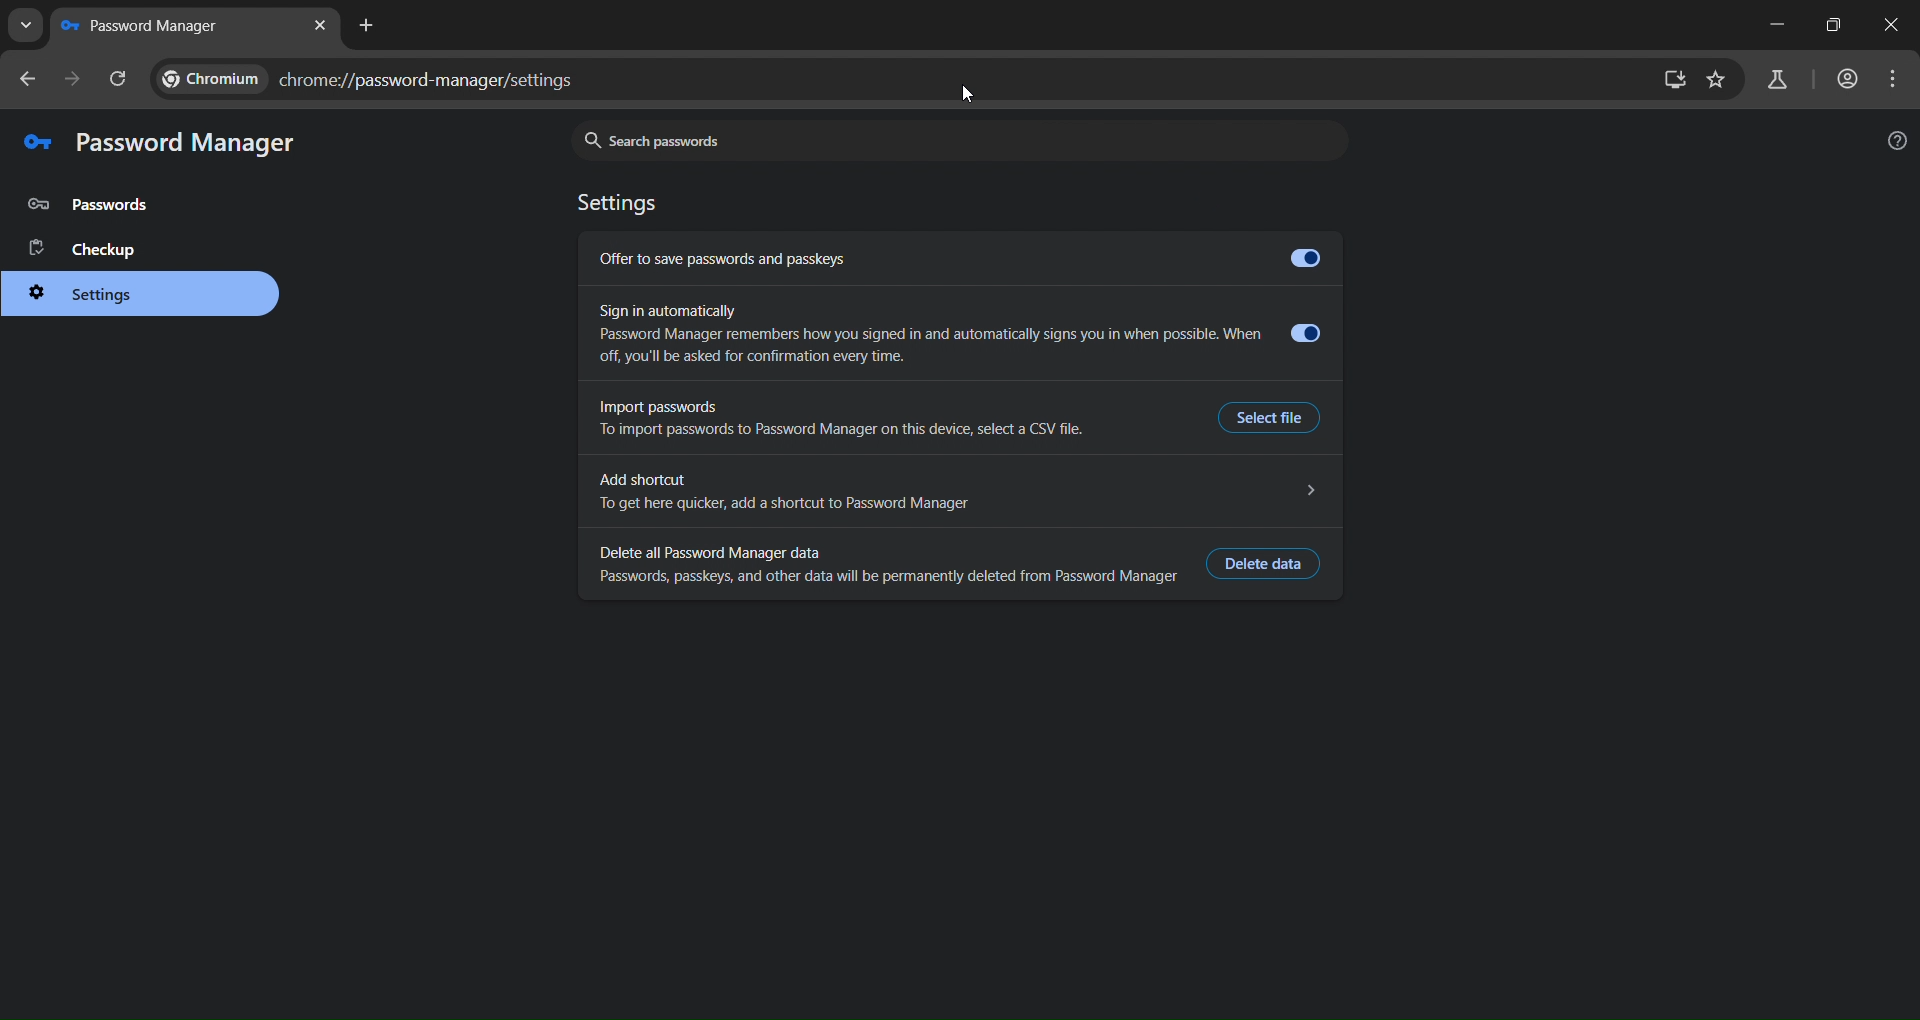  What do you see at coordinates (1777, 78) in the screenshot?
I see `search labs` at bounding box center [1777, 78].